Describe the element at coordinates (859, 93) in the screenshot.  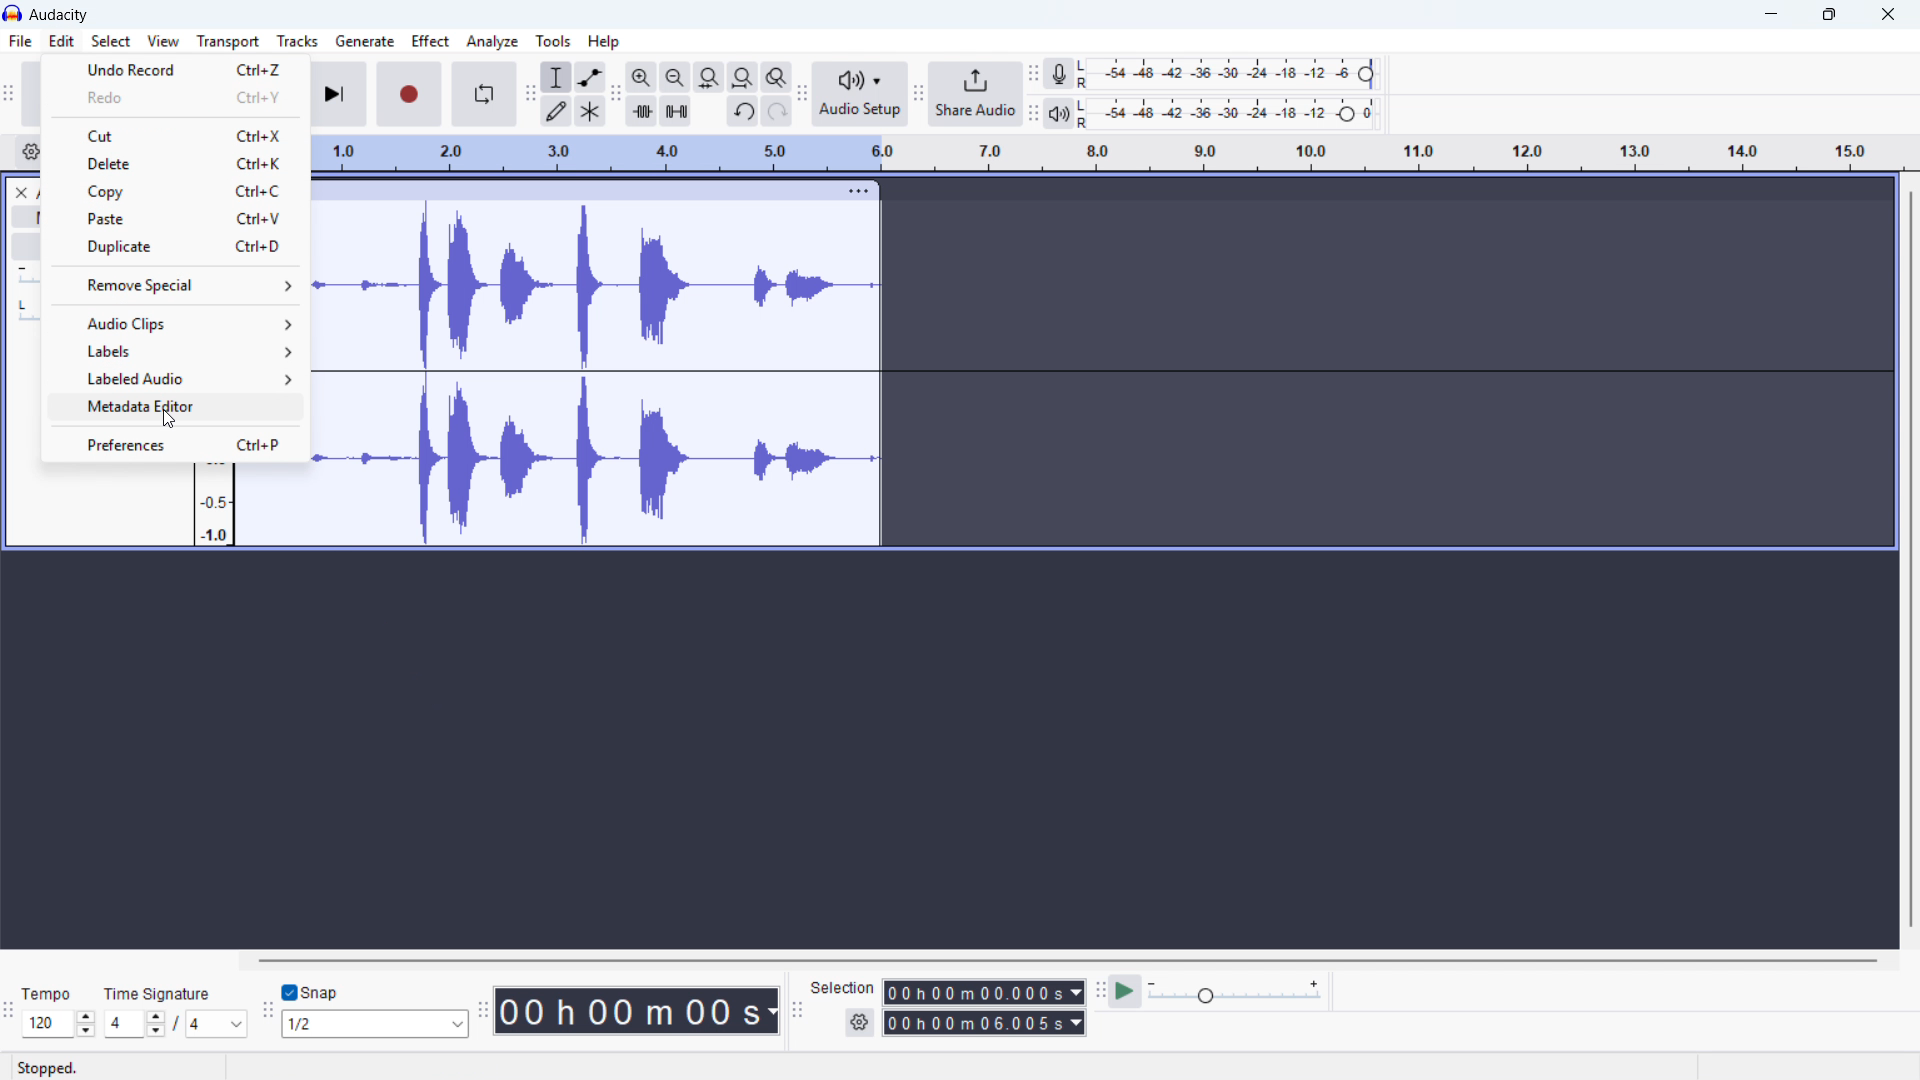
I see `audio setup` at that location.